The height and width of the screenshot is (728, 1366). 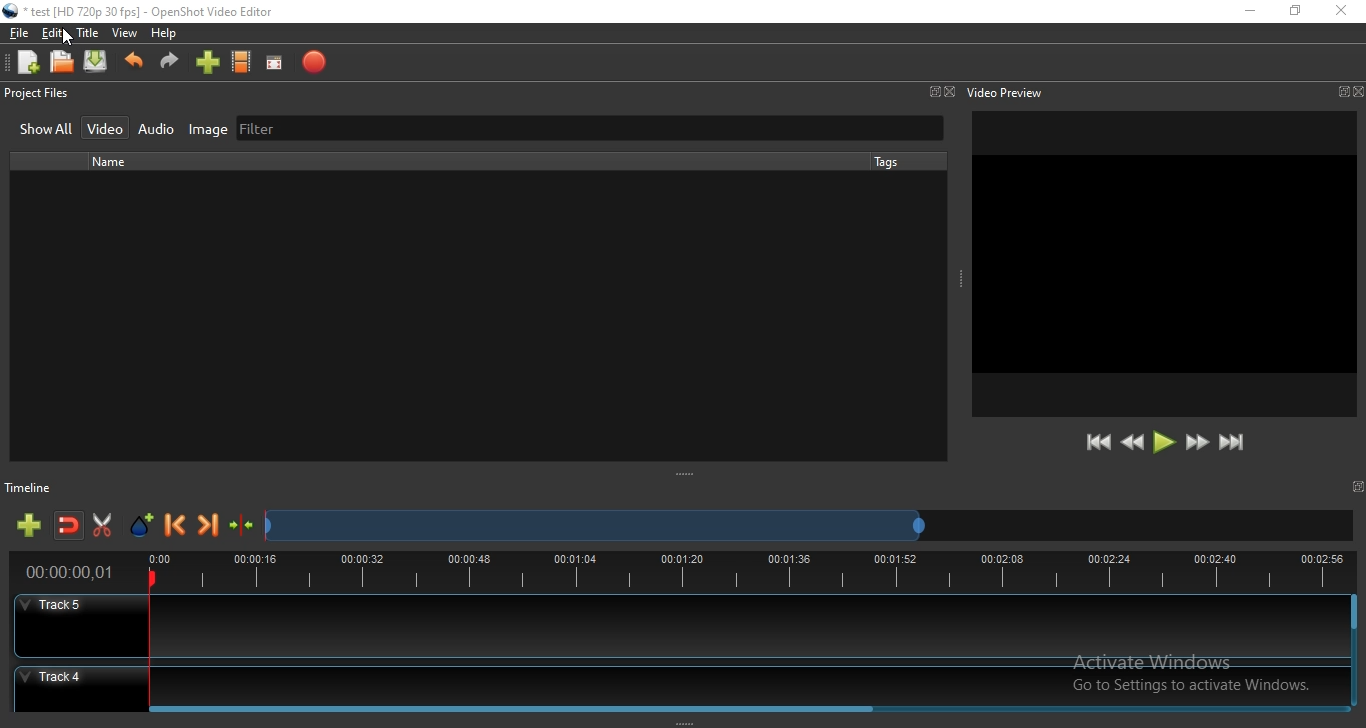 What do you see at coordinates (950, 92) in the screenshot?
I see `Close` at bounding box center [950, 92].